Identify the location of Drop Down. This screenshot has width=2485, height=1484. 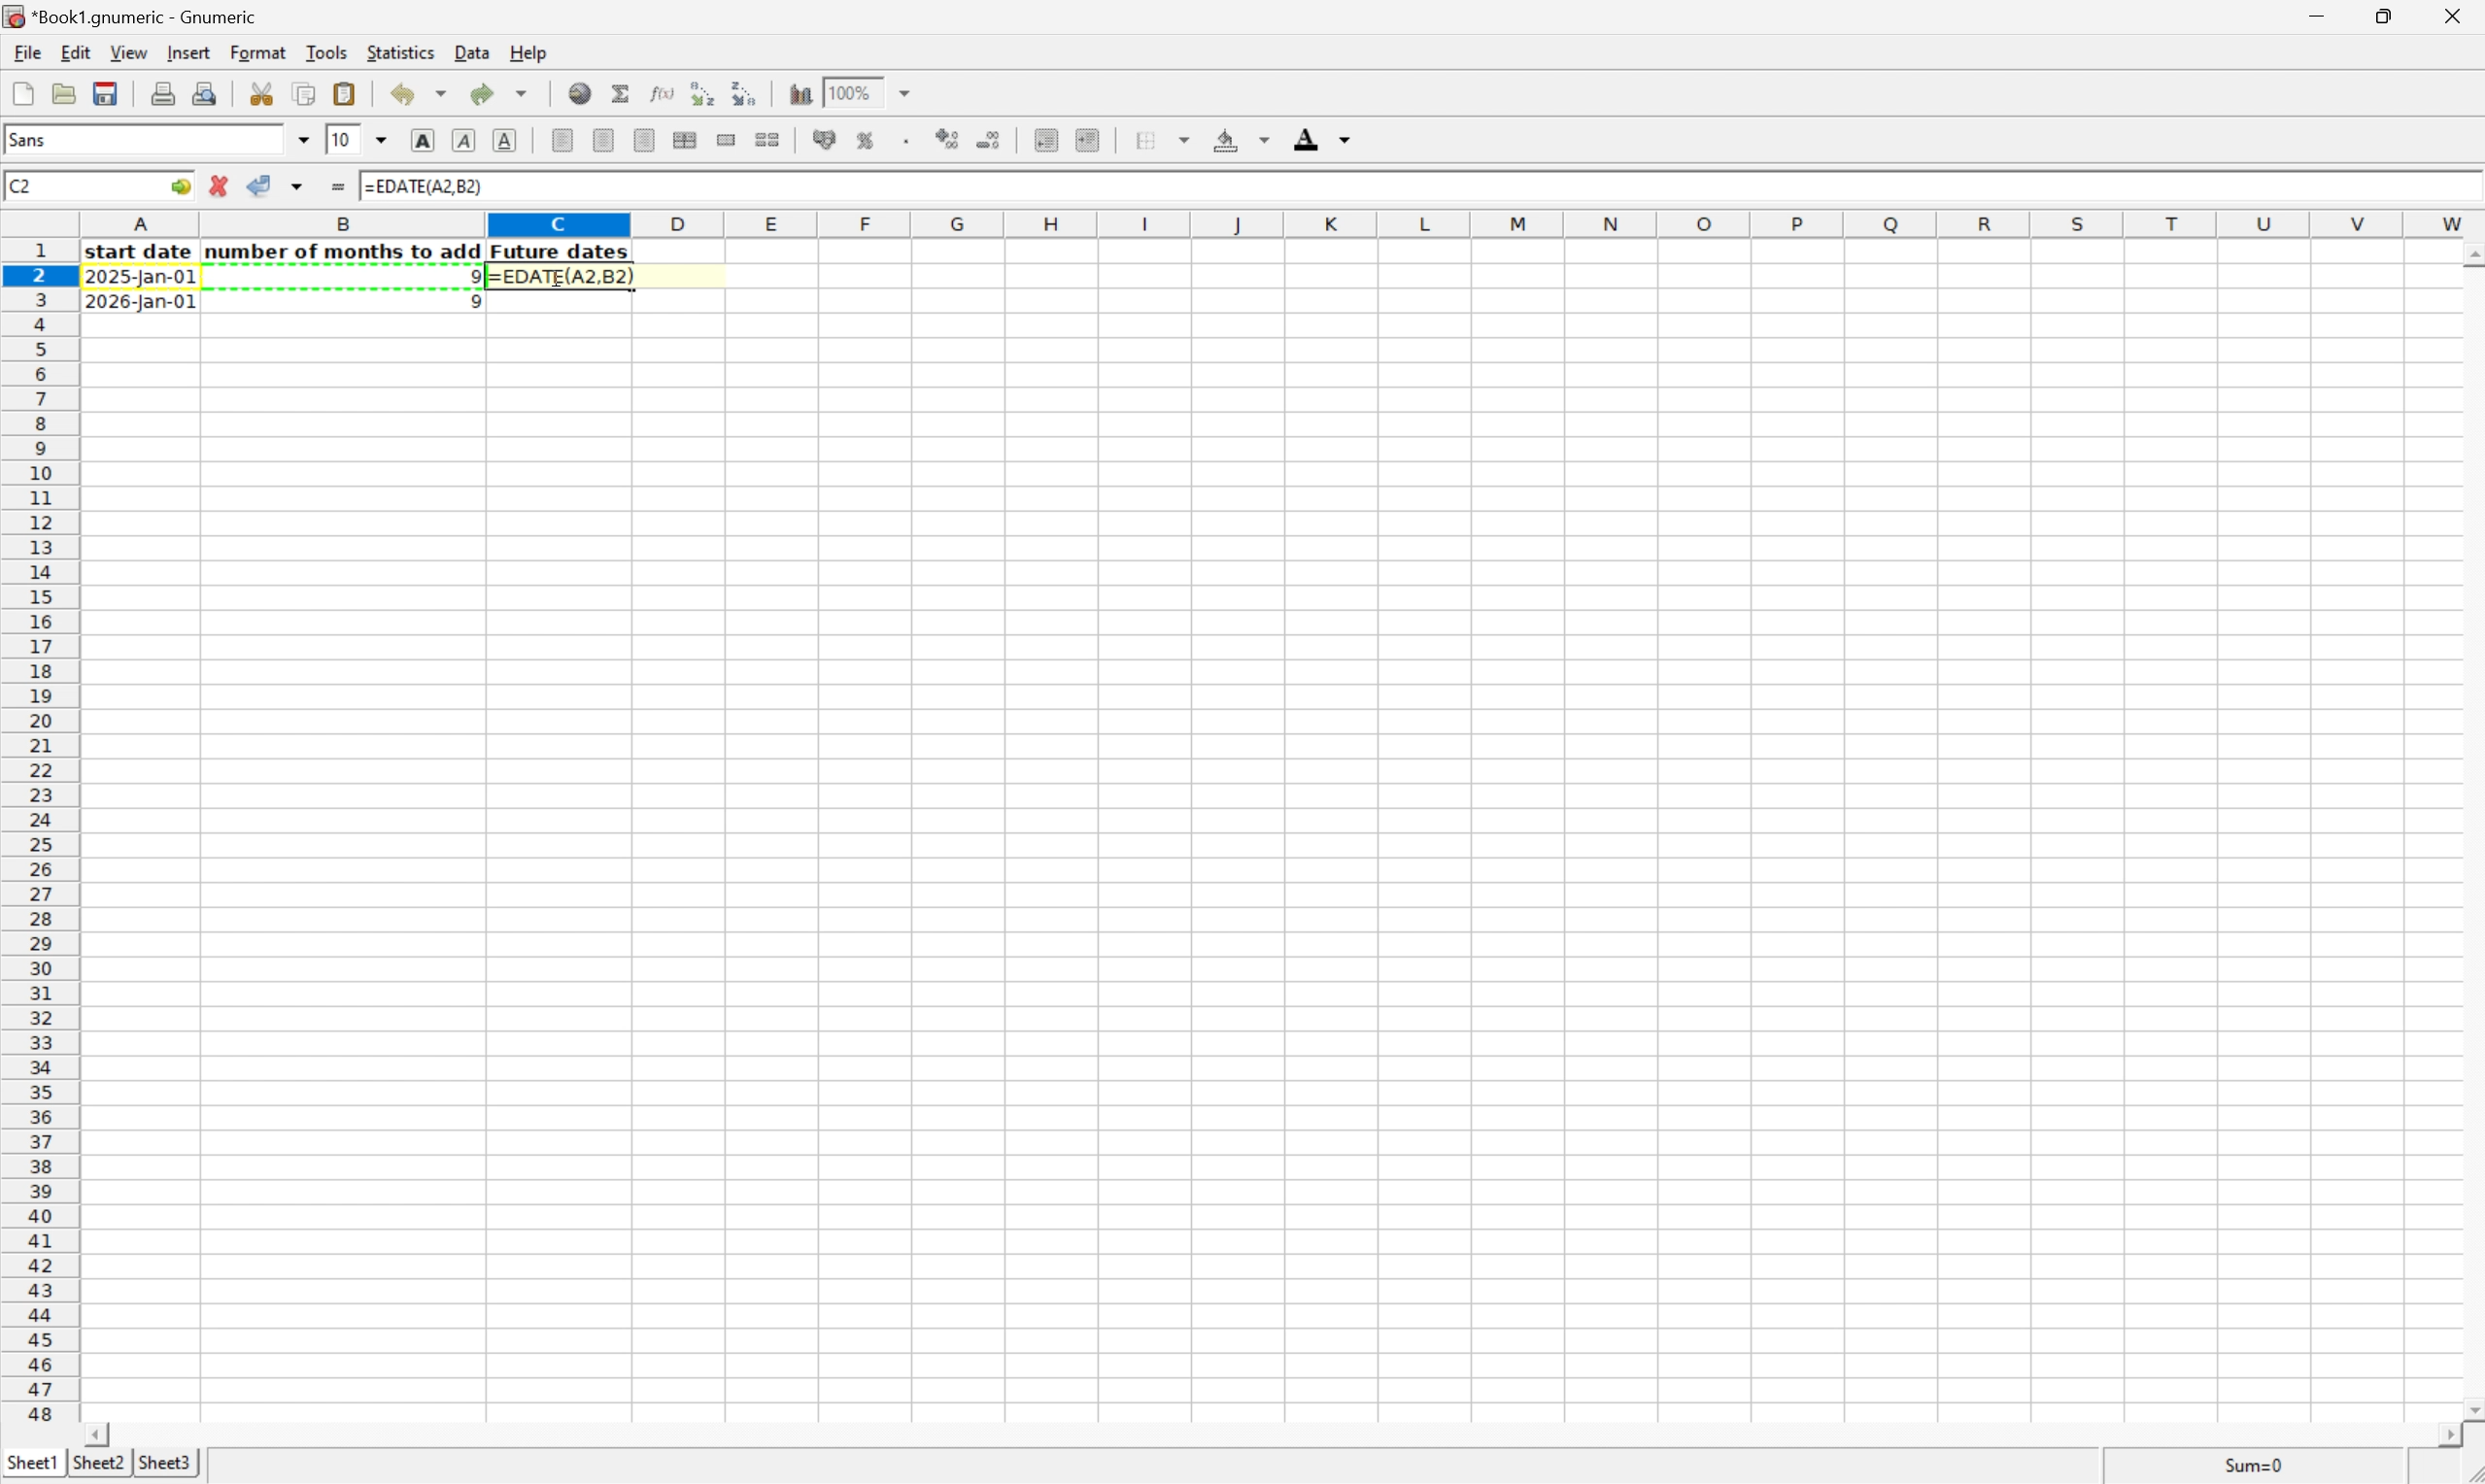
(913, 93).